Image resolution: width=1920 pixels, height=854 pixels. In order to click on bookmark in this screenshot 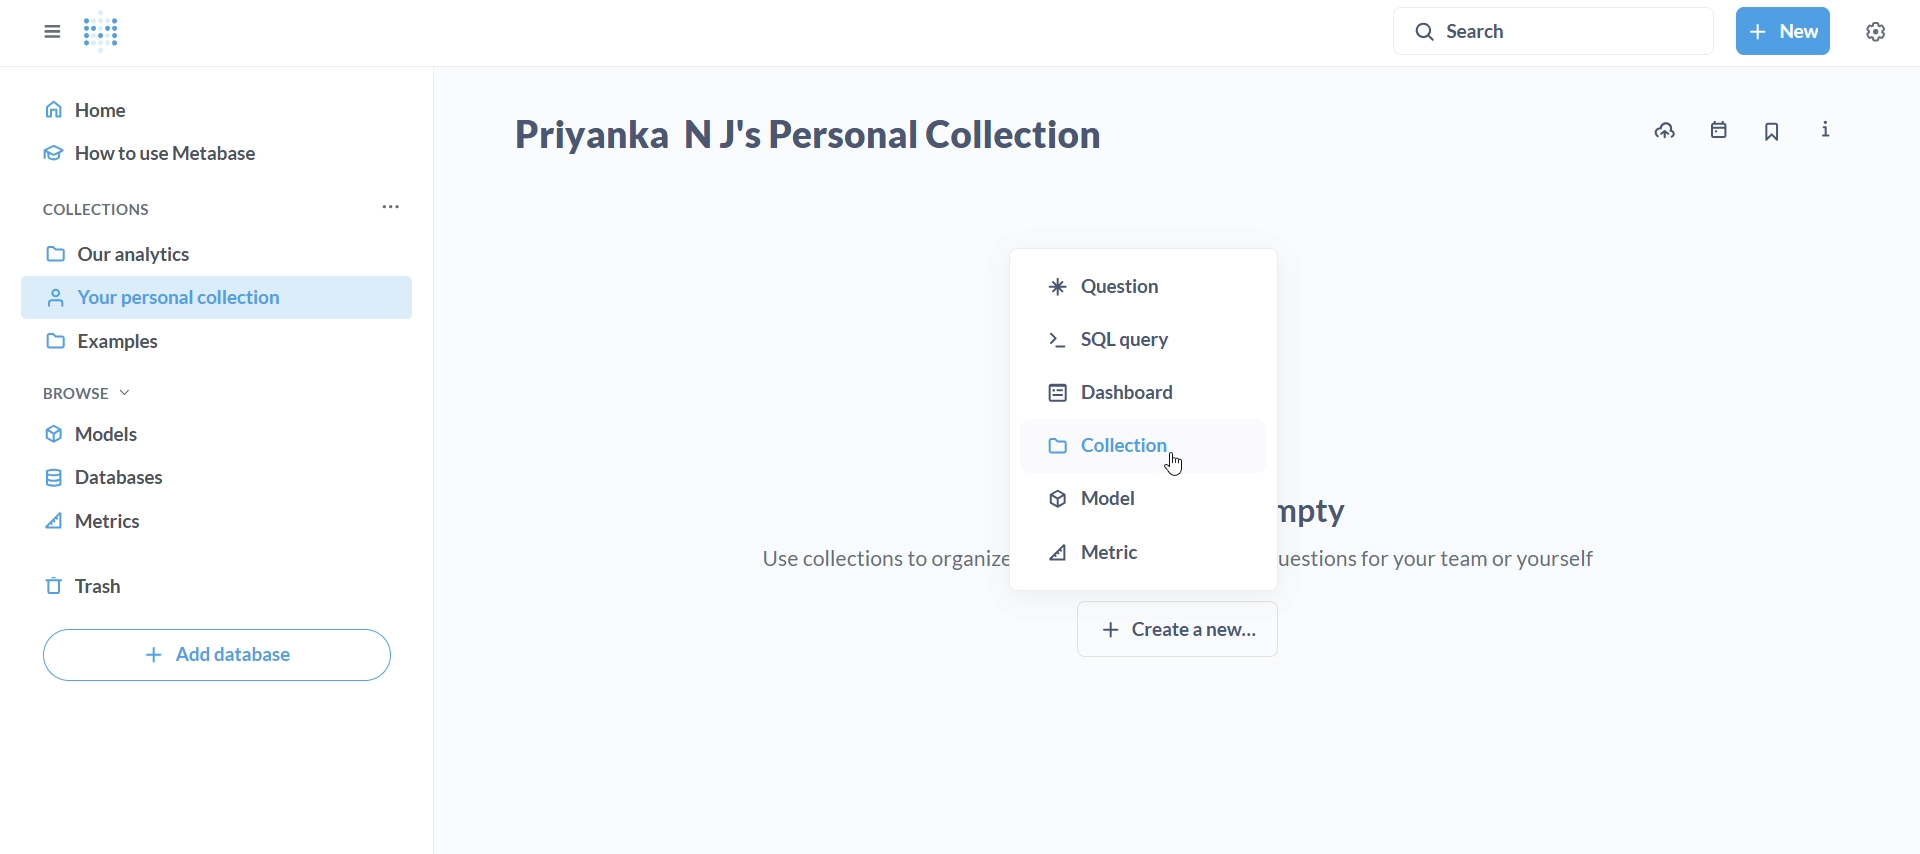, I will do `click(1773, 133)`.